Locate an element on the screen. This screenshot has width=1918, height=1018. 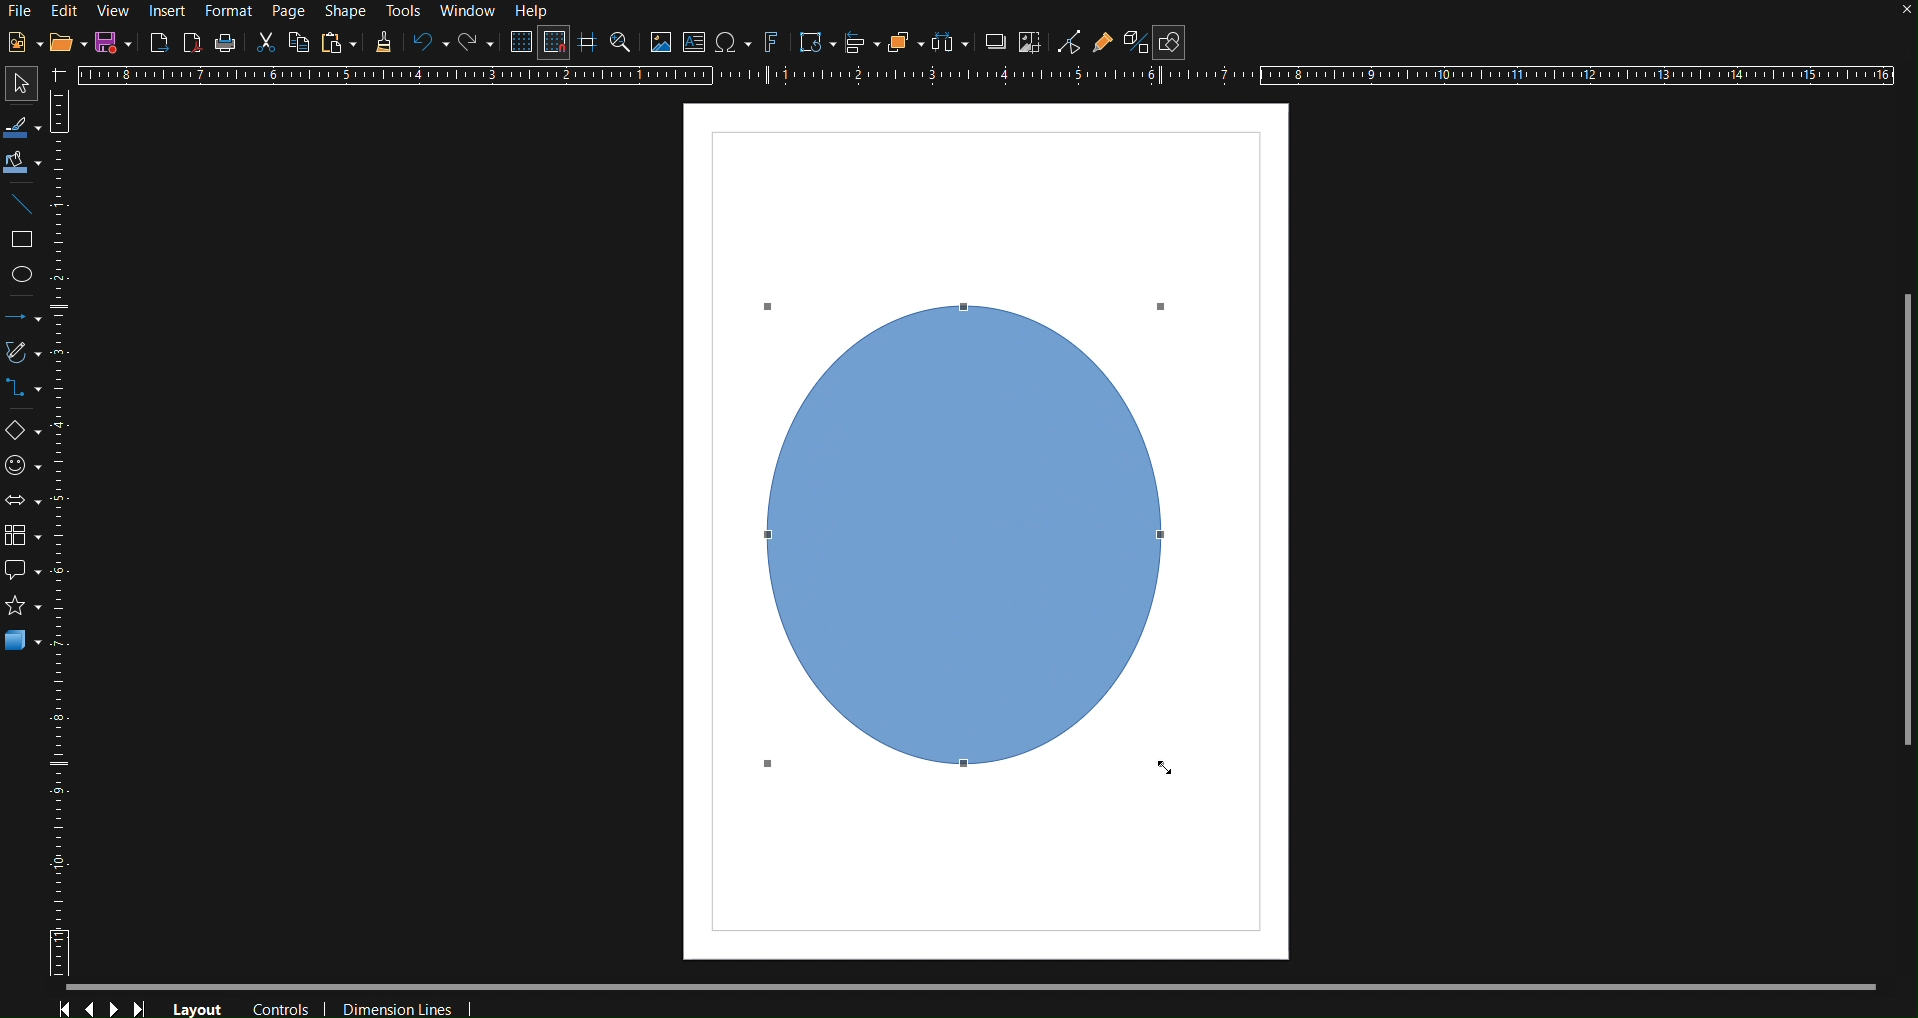
Curves and Polygons is located at coordinates (28, 355).